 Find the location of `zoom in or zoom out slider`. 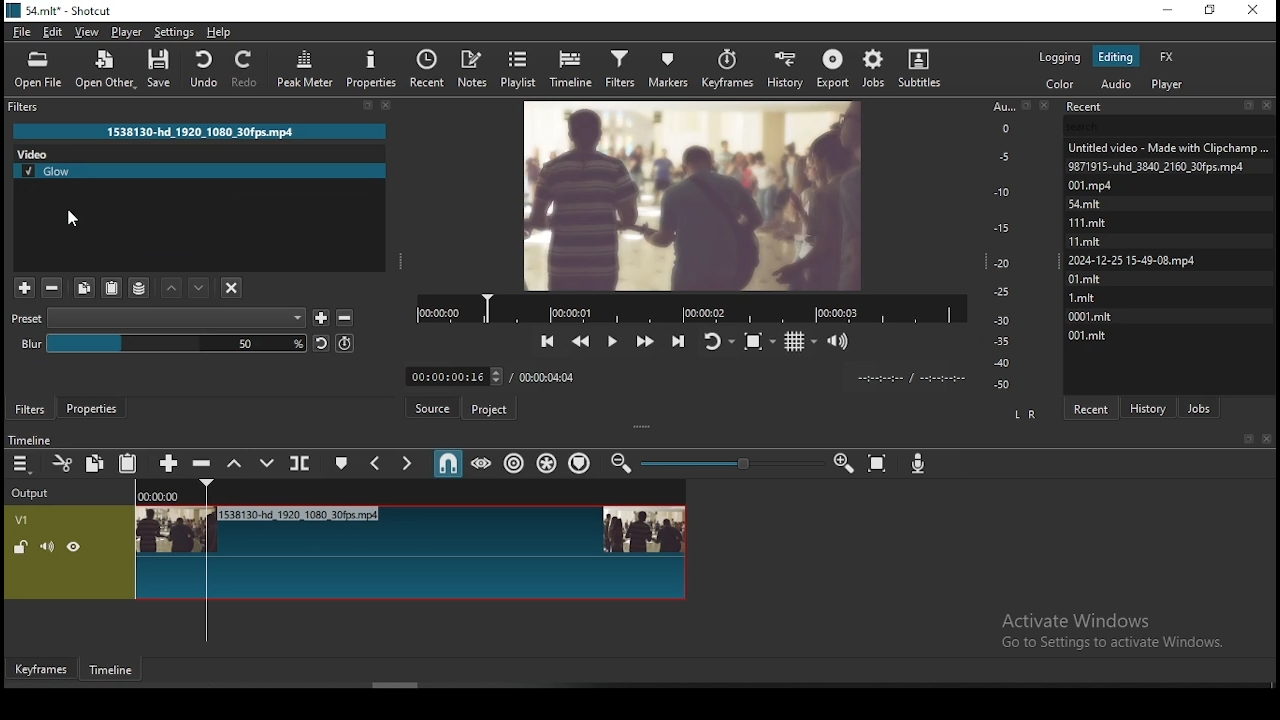

zoom in or zoom out slider is located at coordinates (732, 465).